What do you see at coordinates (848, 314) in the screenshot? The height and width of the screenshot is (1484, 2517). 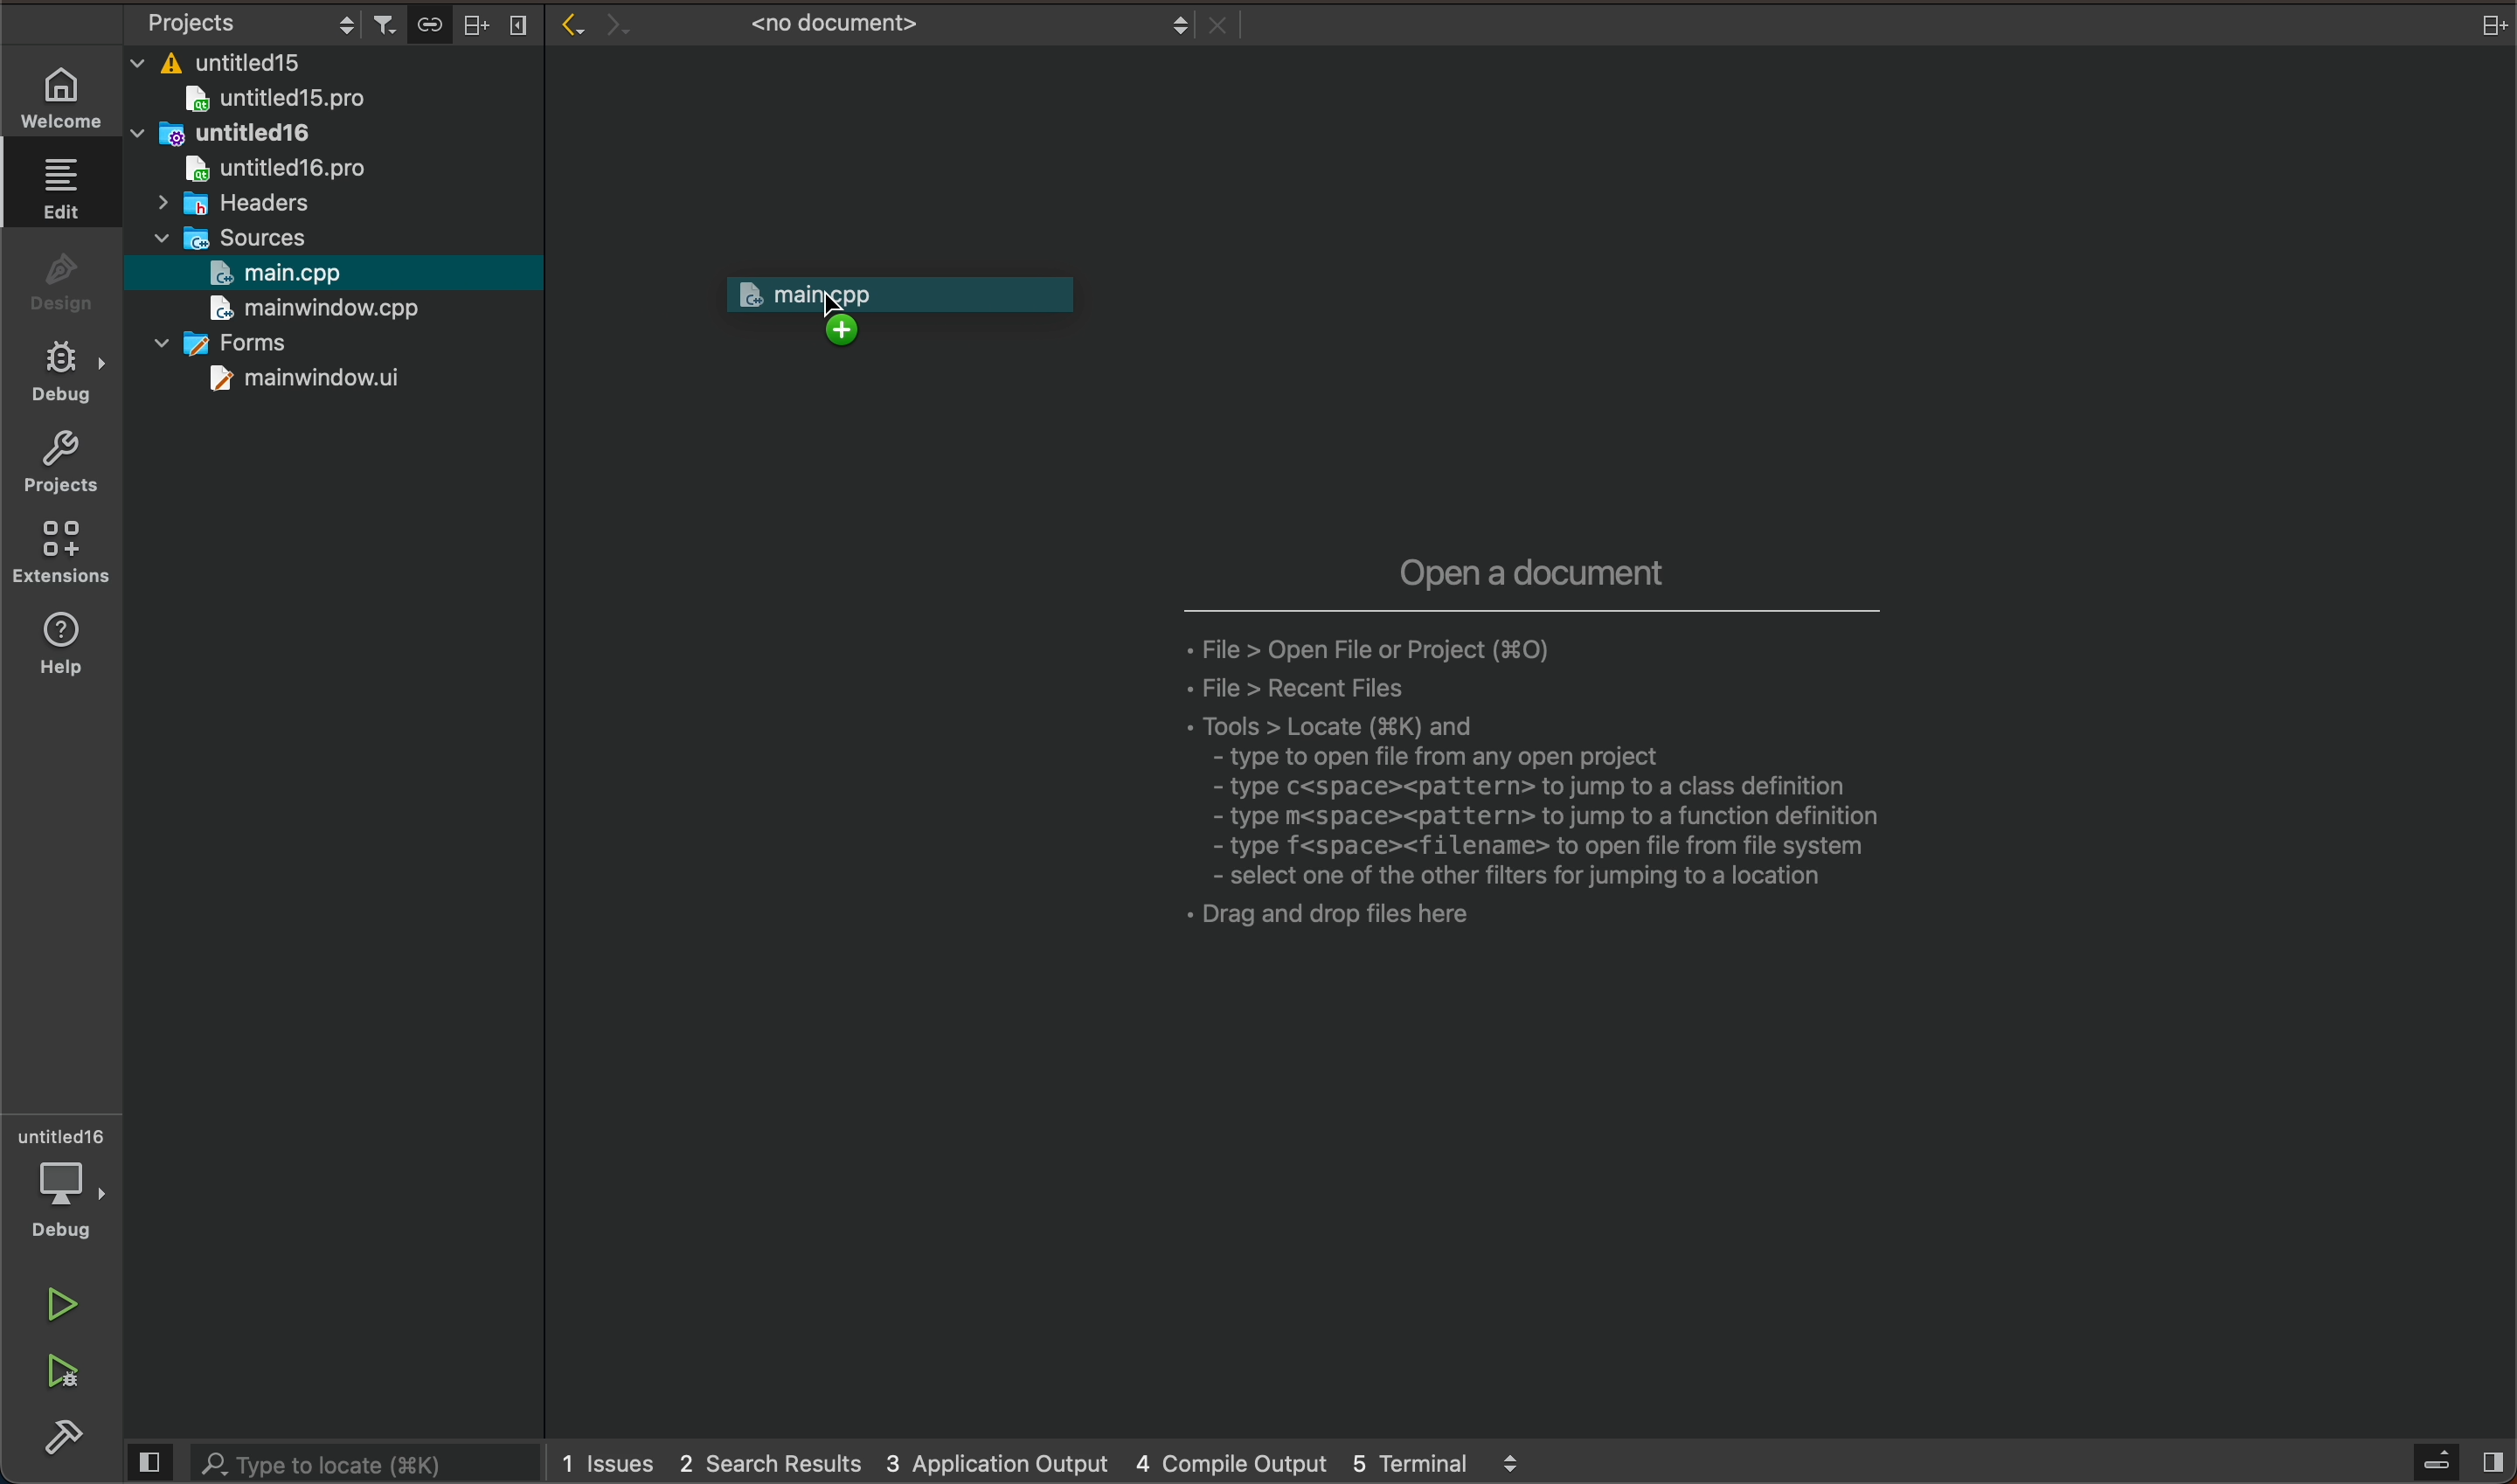 I see `cursor` at bounding box center [848, 314].